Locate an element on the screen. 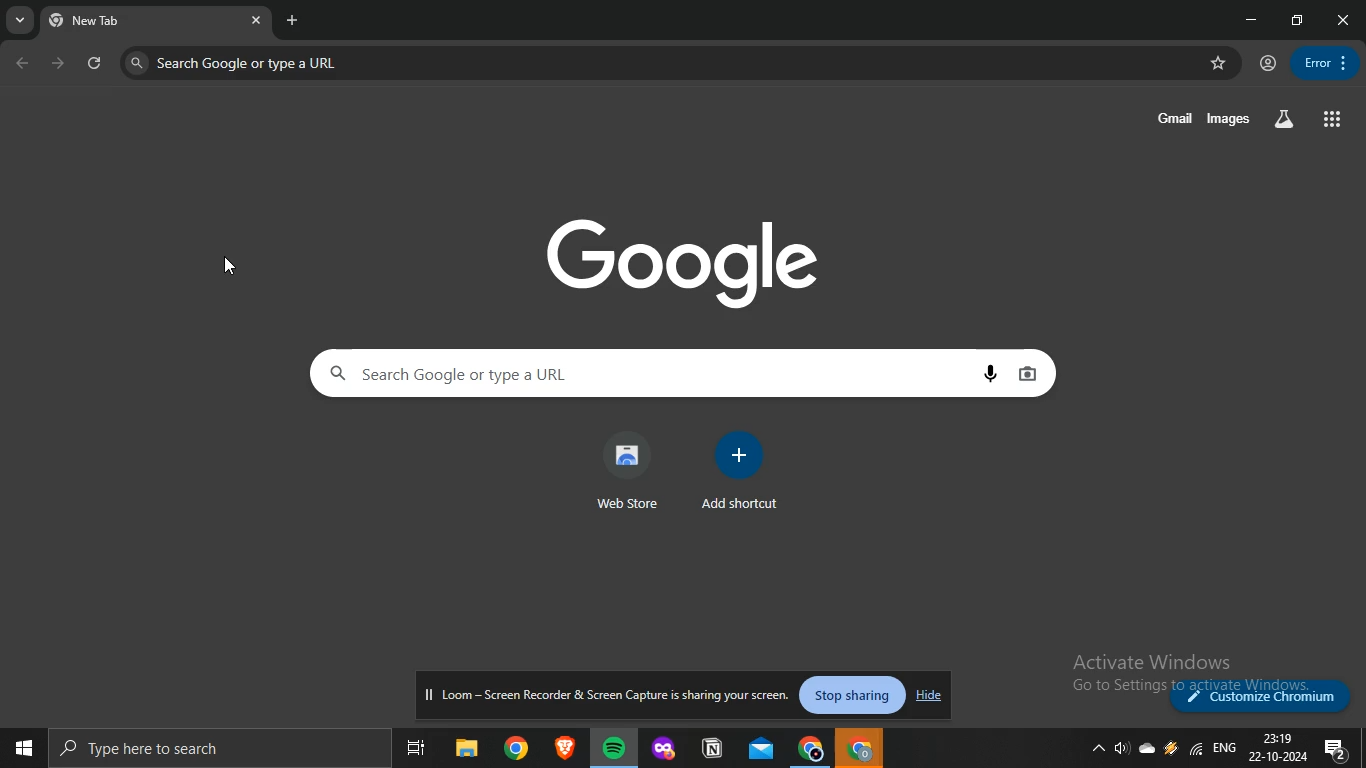  search google or type a url is located at coordinates (641, 374).